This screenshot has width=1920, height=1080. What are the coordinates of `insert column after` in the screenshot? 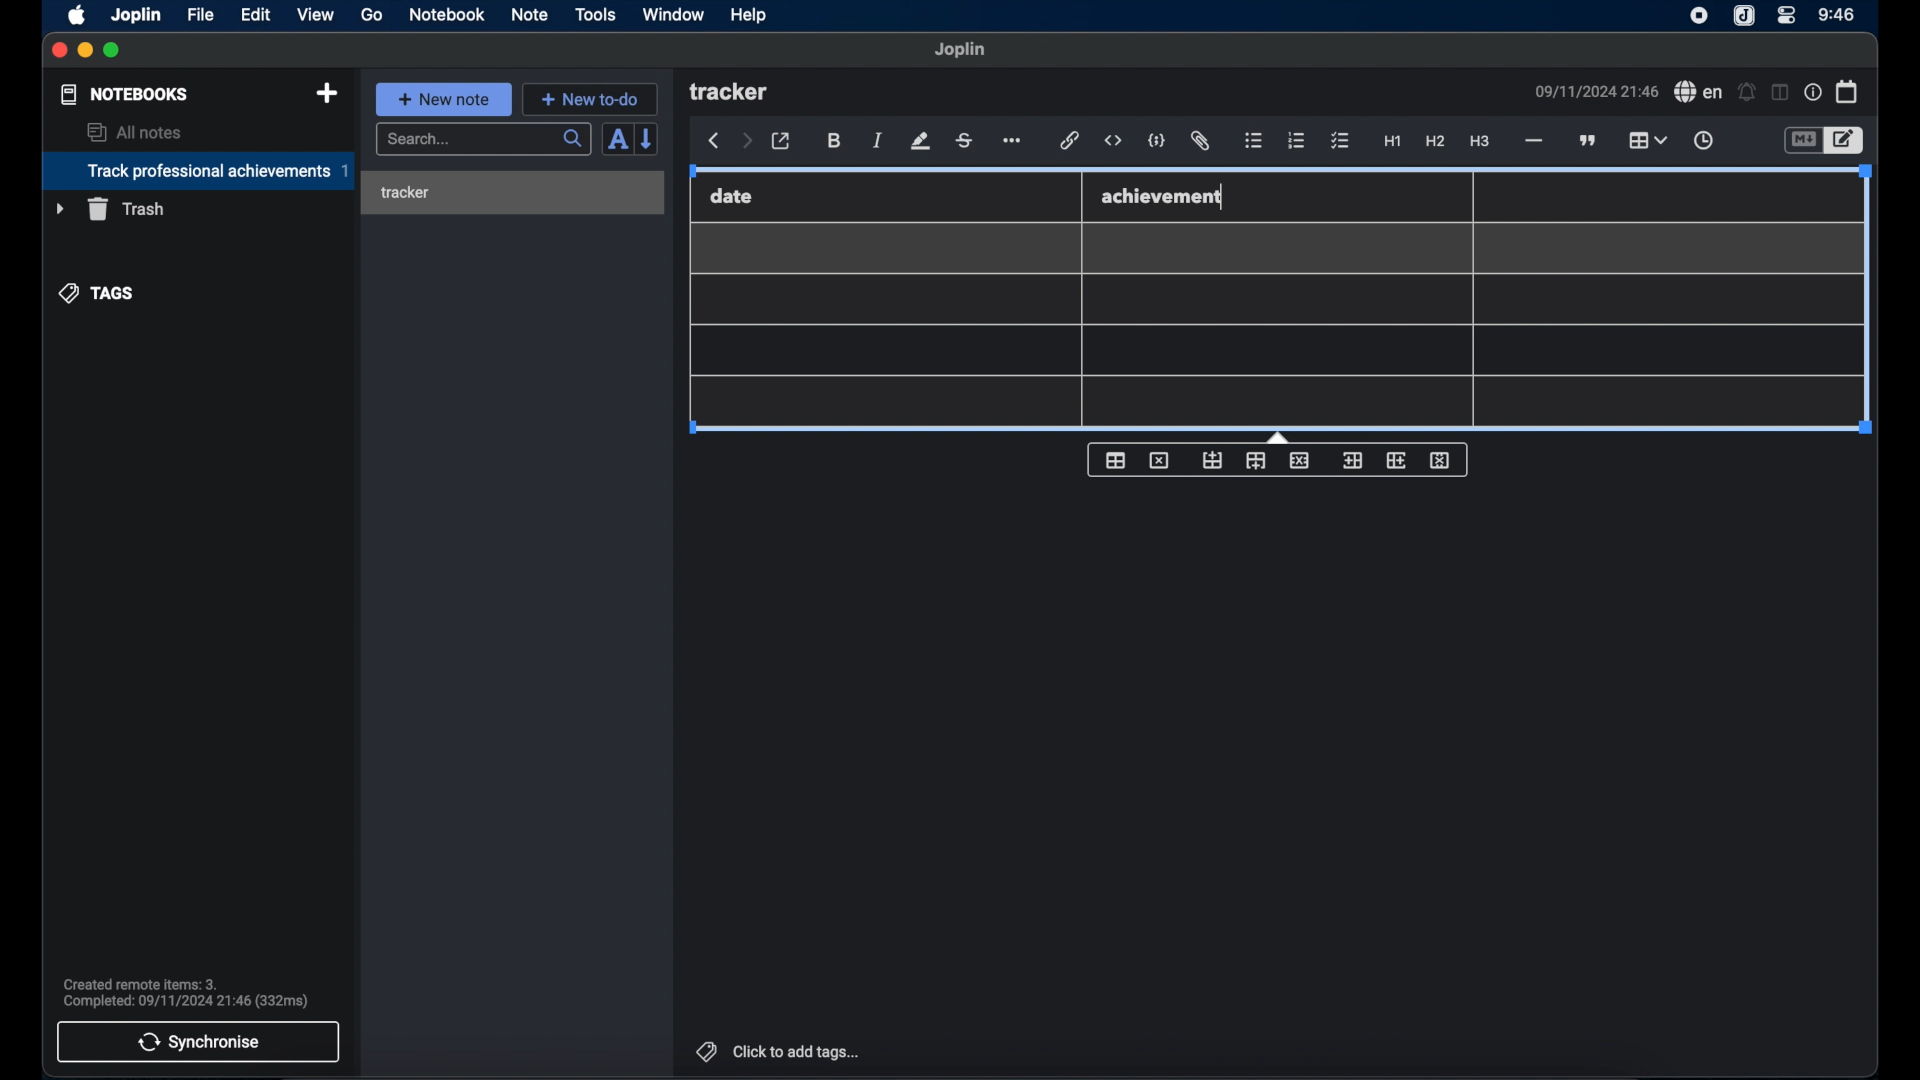 It's located at (1397, 460).